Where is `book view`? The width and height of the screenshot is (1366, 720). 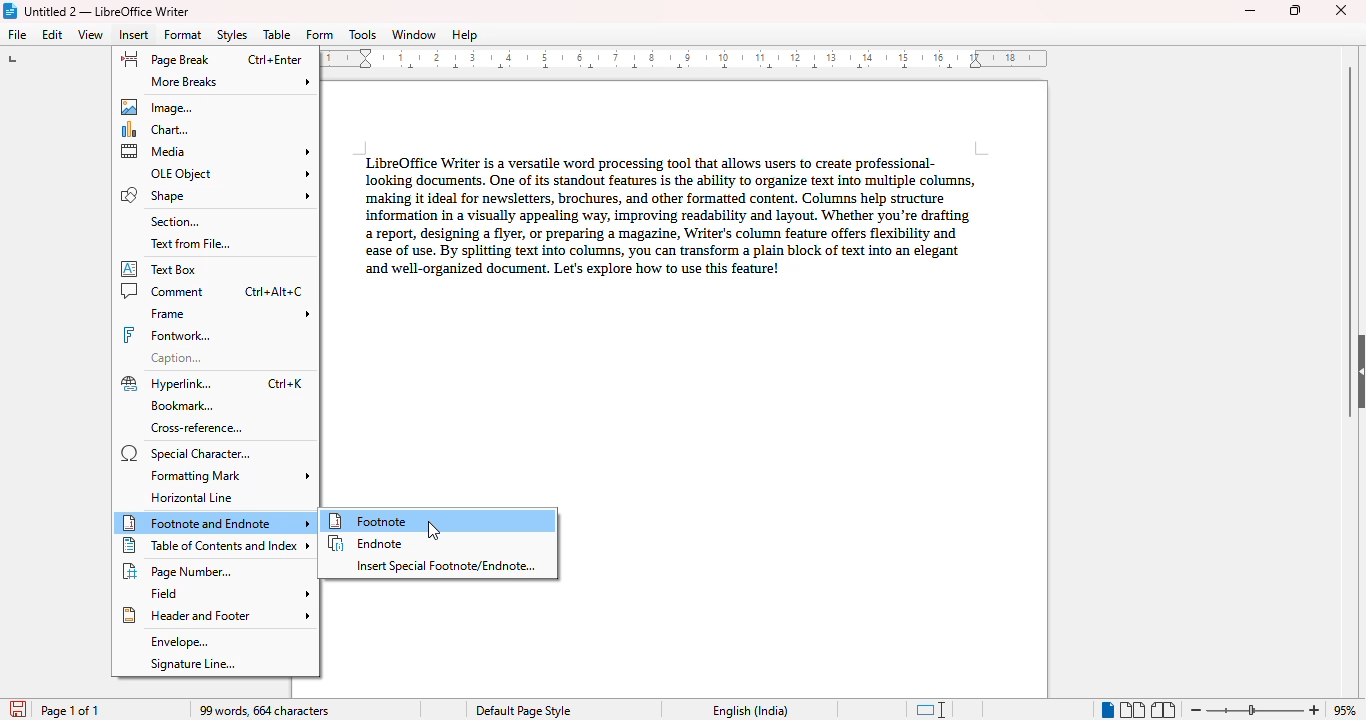
book view is located at coordinates (1162, 709).